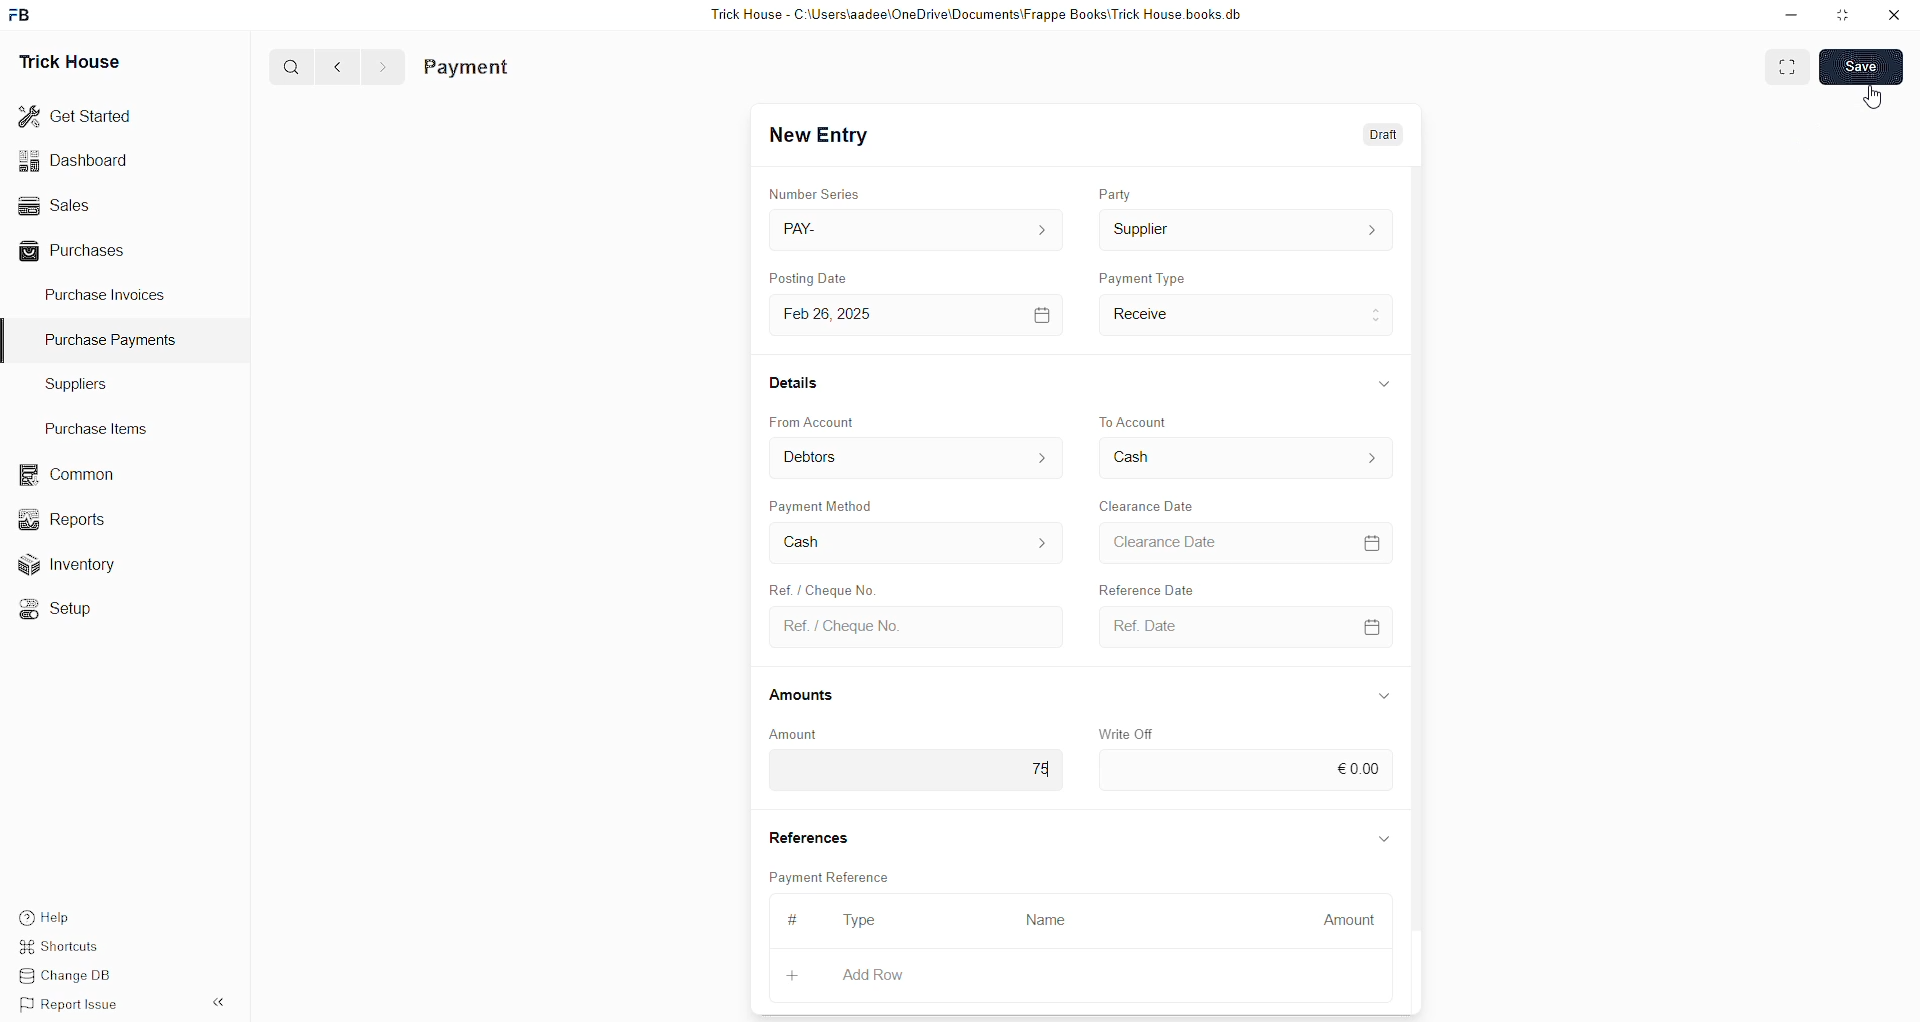 This screenshot has width=1920, height=1022. I want to click on Setup, so click(54, 607).